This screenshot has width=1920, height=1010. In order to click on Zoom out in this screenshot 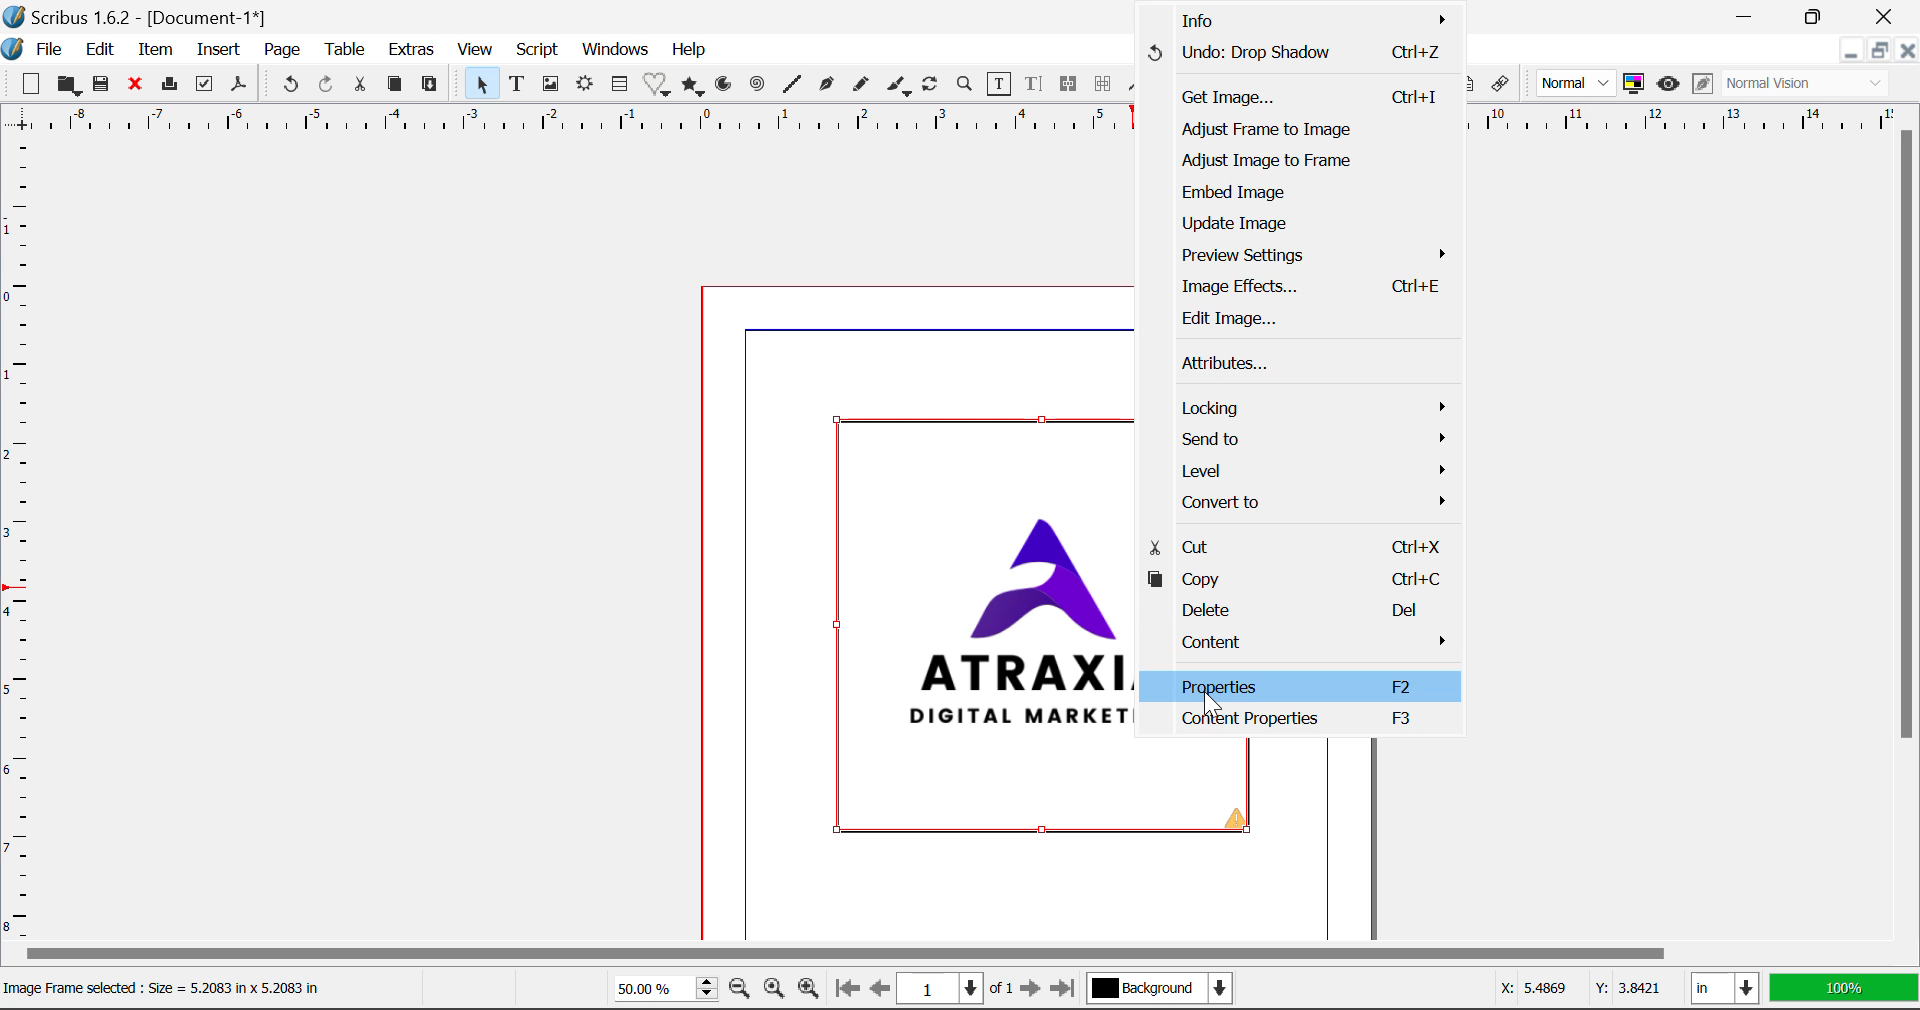, I will do `click(739, 990)`.